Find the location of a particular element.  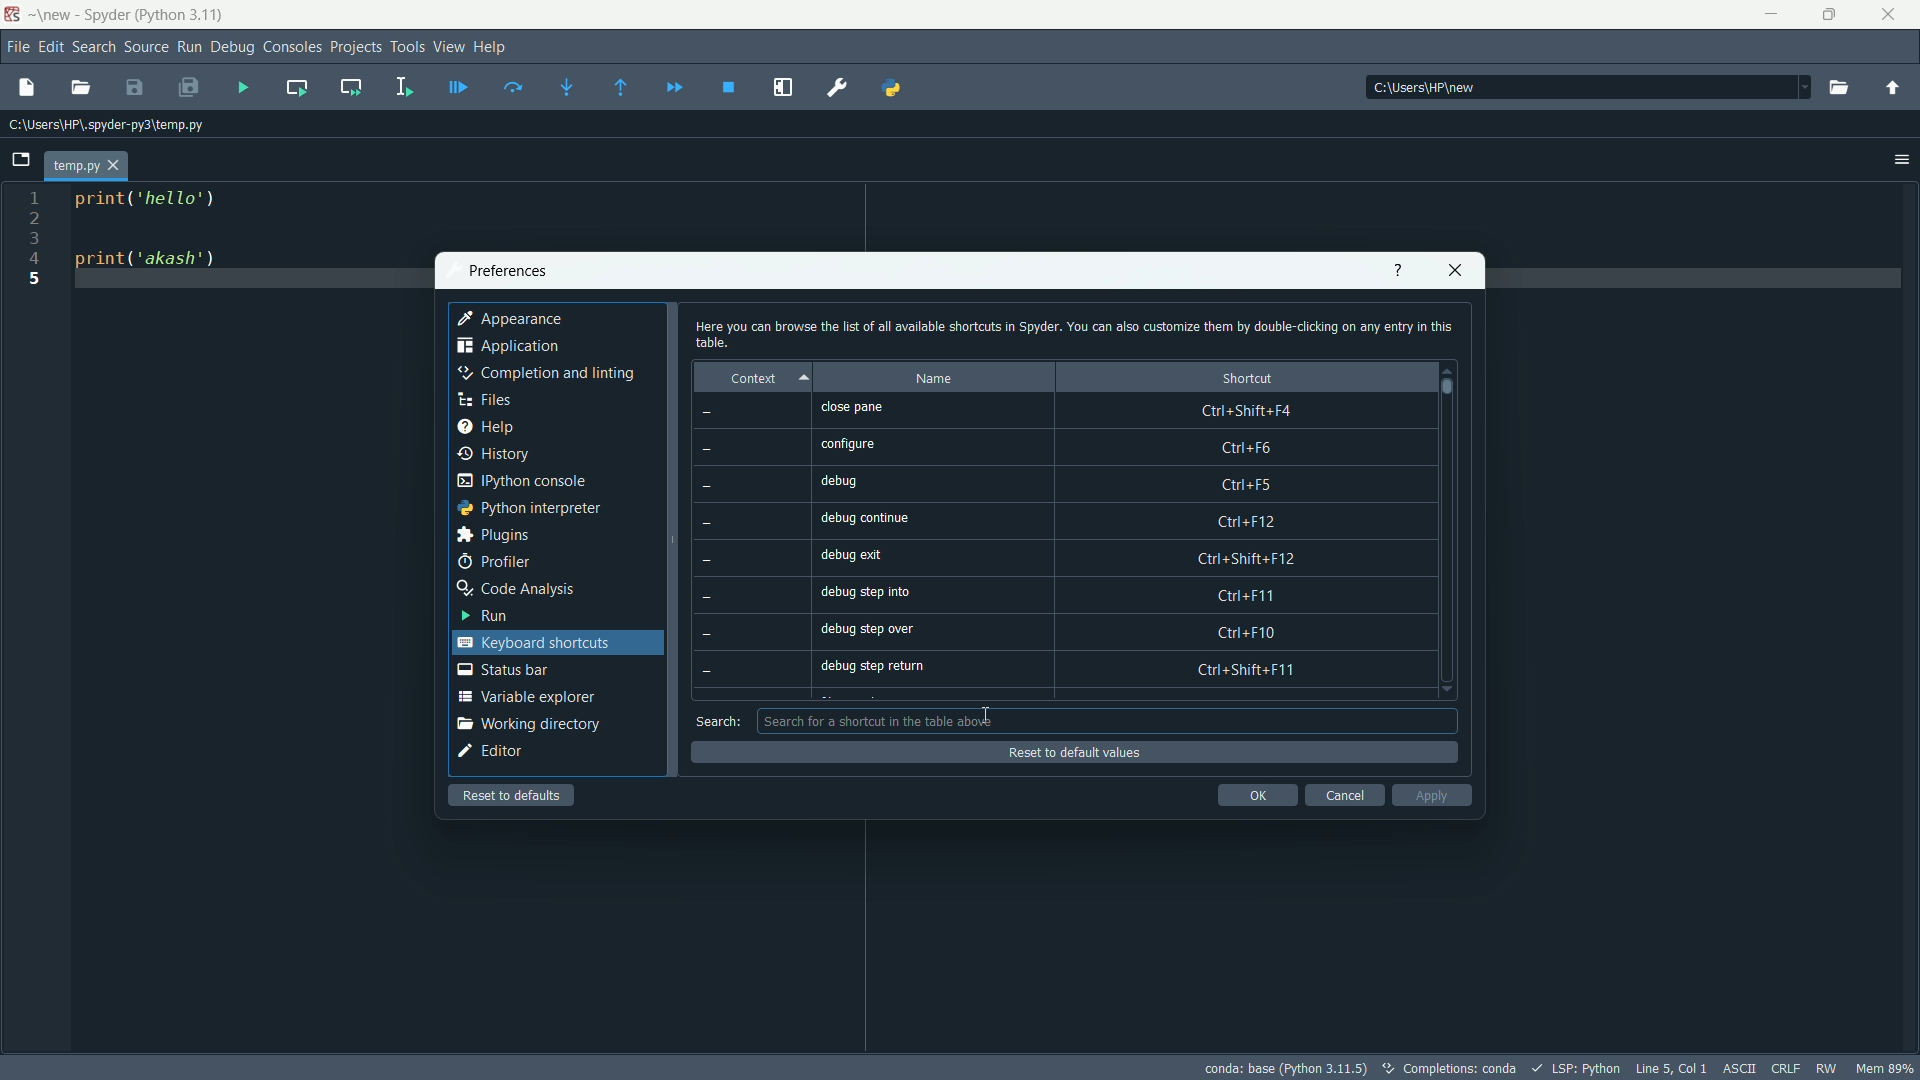

help is located at coordinates (1396, 271).